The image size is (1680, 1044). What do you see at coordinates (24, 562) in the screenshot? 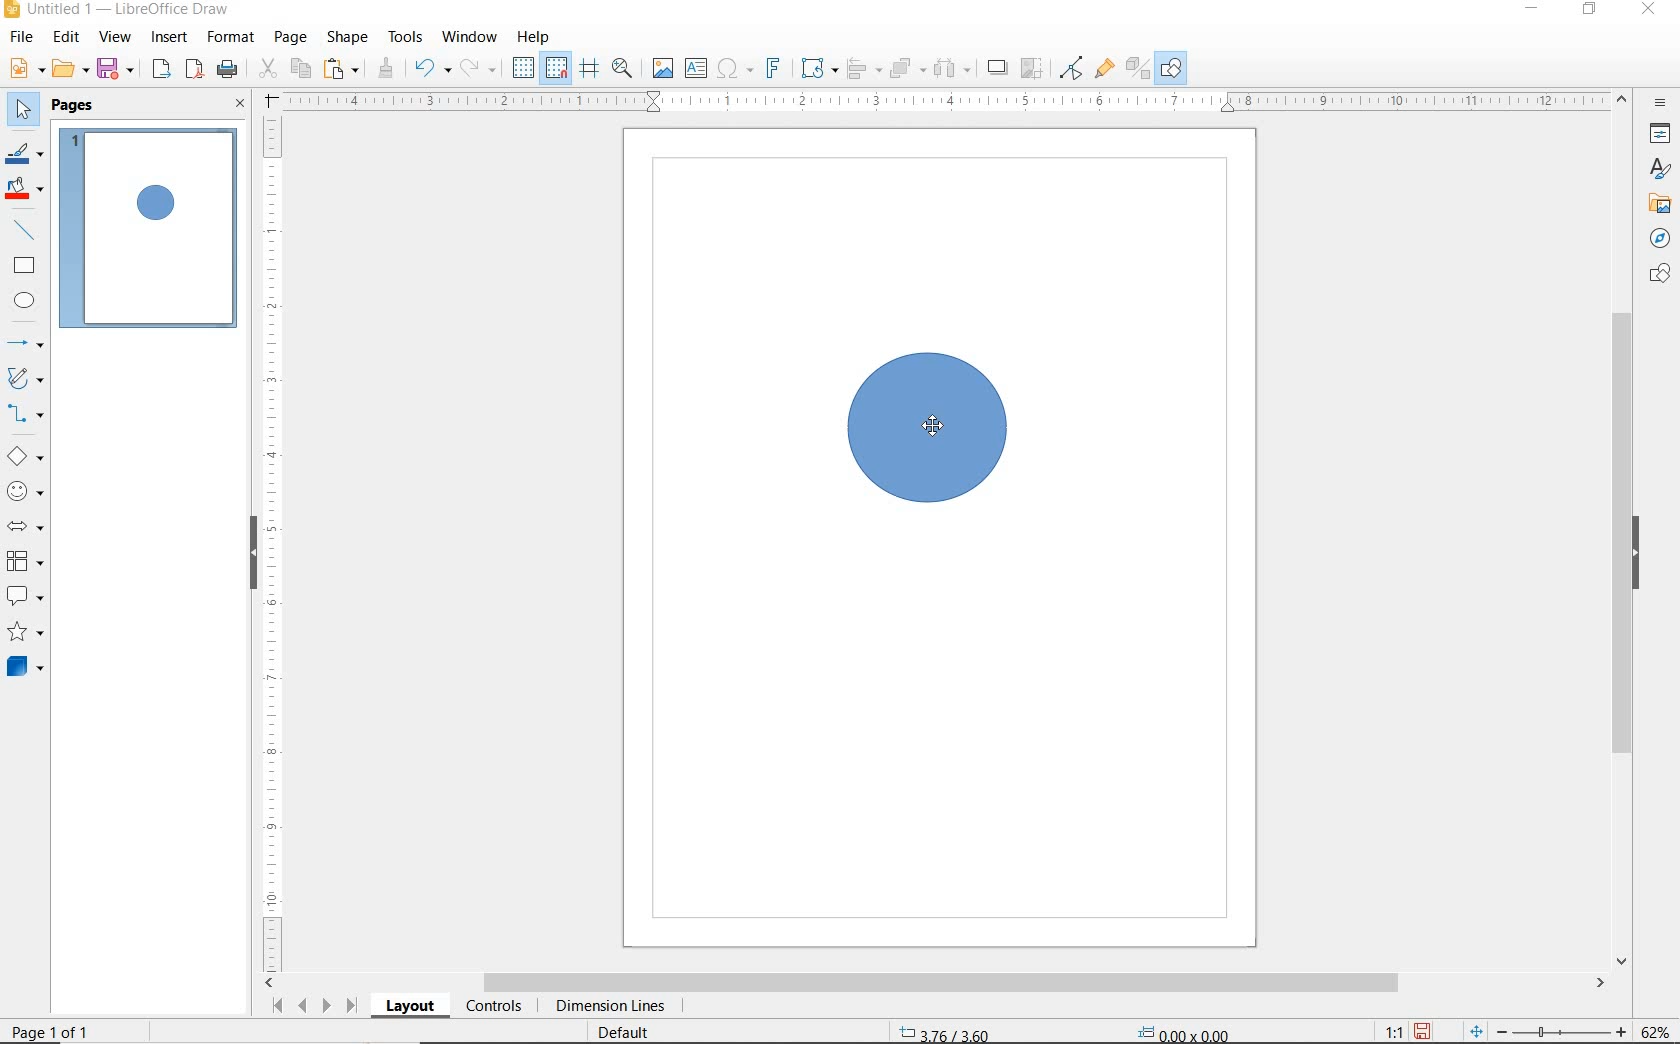
I see `FLOWCHART` at bounding box center [24, 562].